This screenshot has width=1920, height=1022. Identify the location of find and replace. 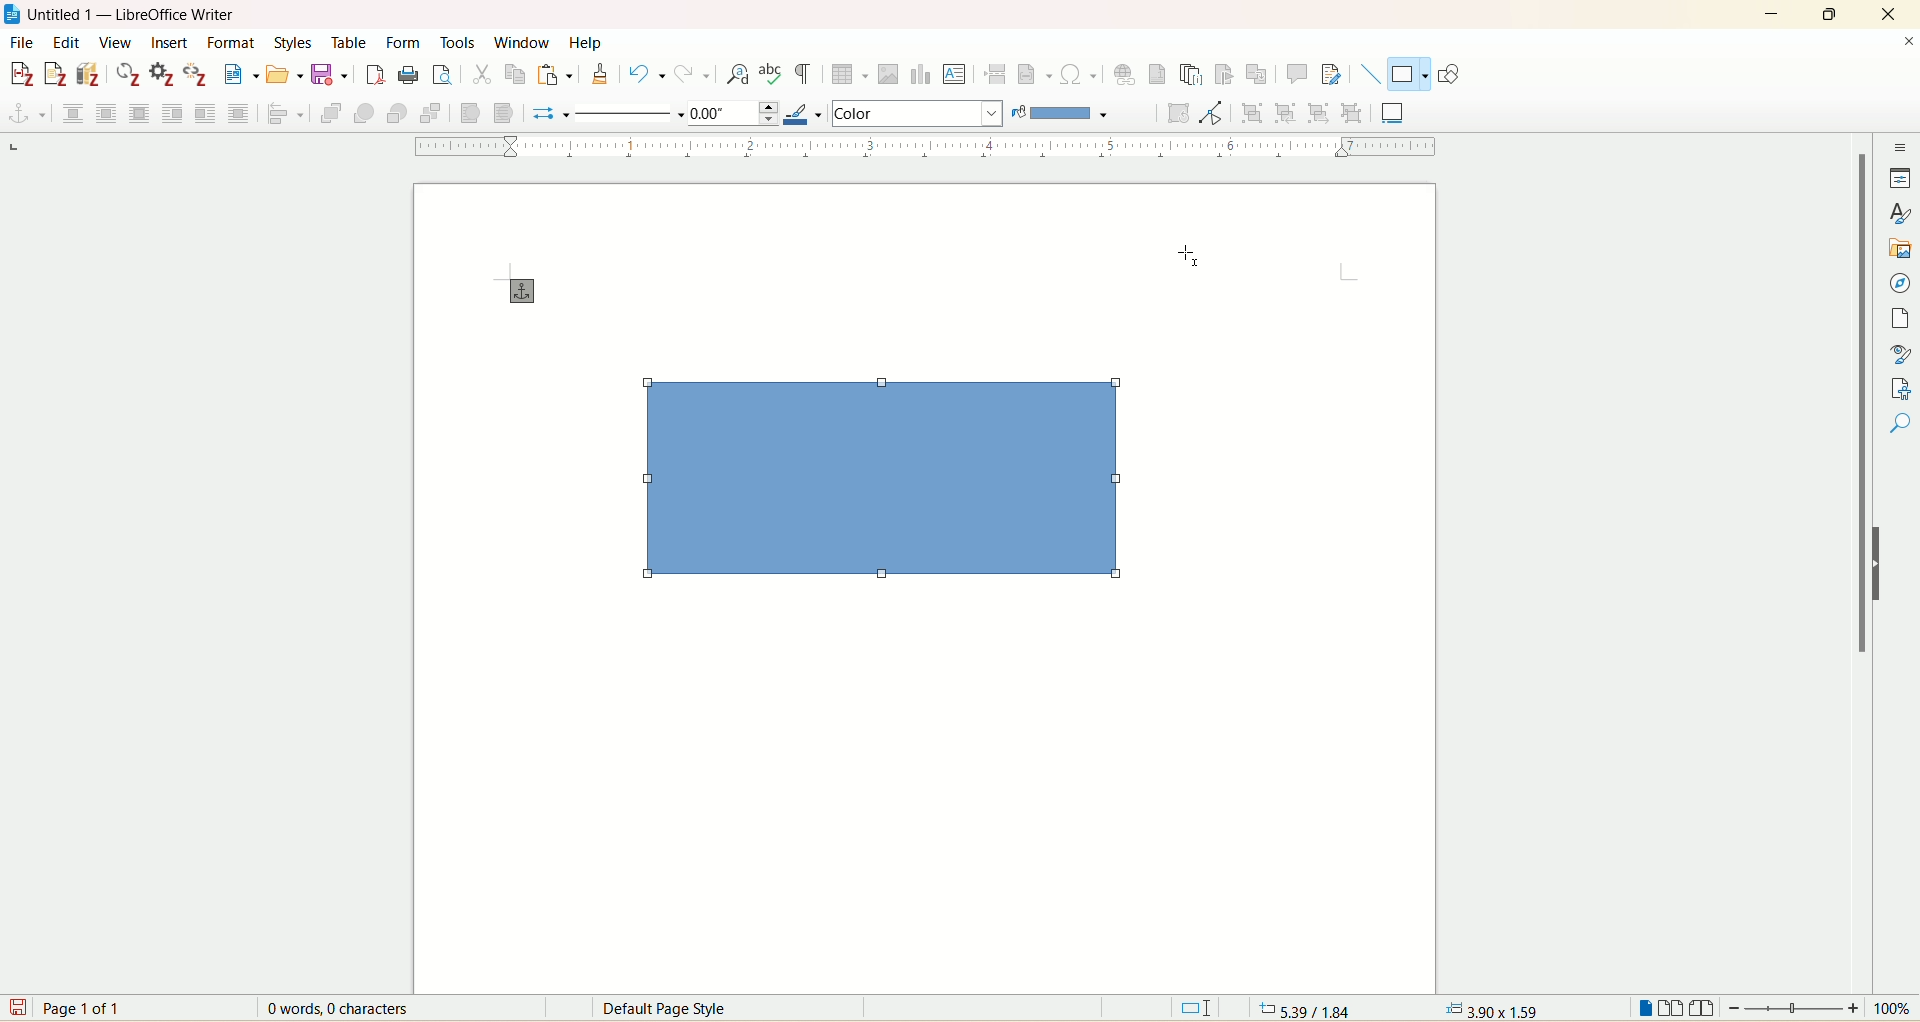
(739, 75).